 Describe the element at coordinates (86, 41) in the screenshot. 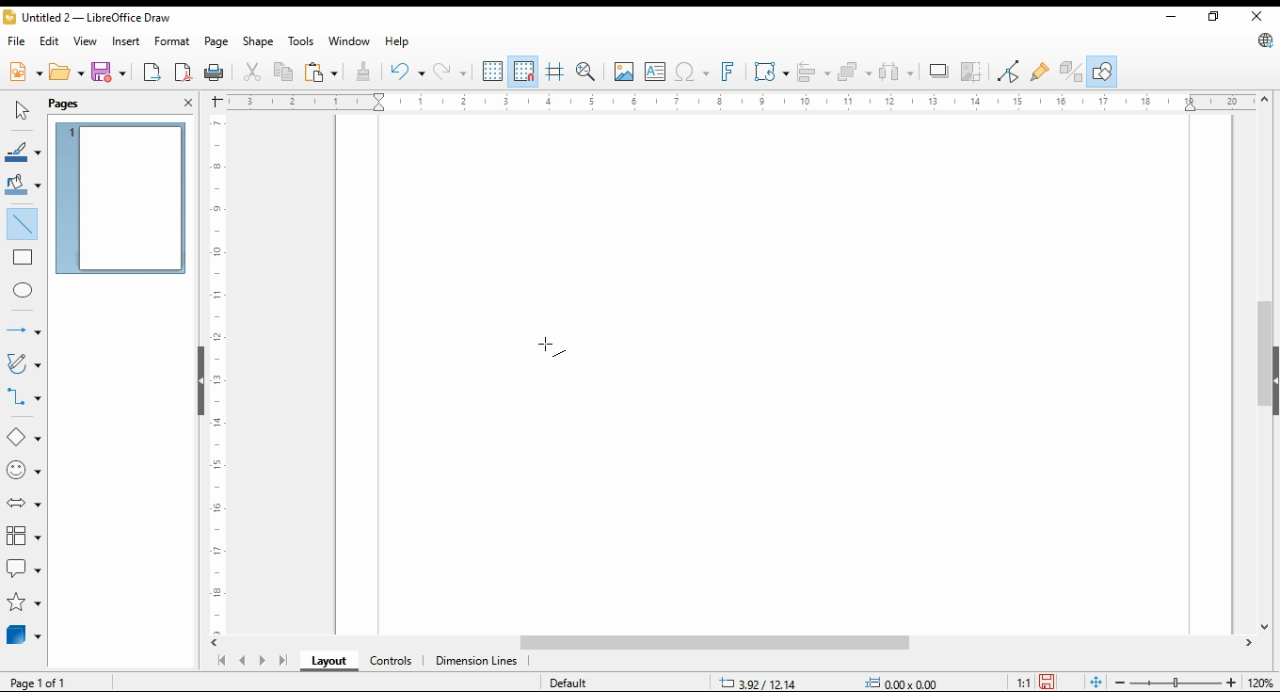

I see `view` at that location.